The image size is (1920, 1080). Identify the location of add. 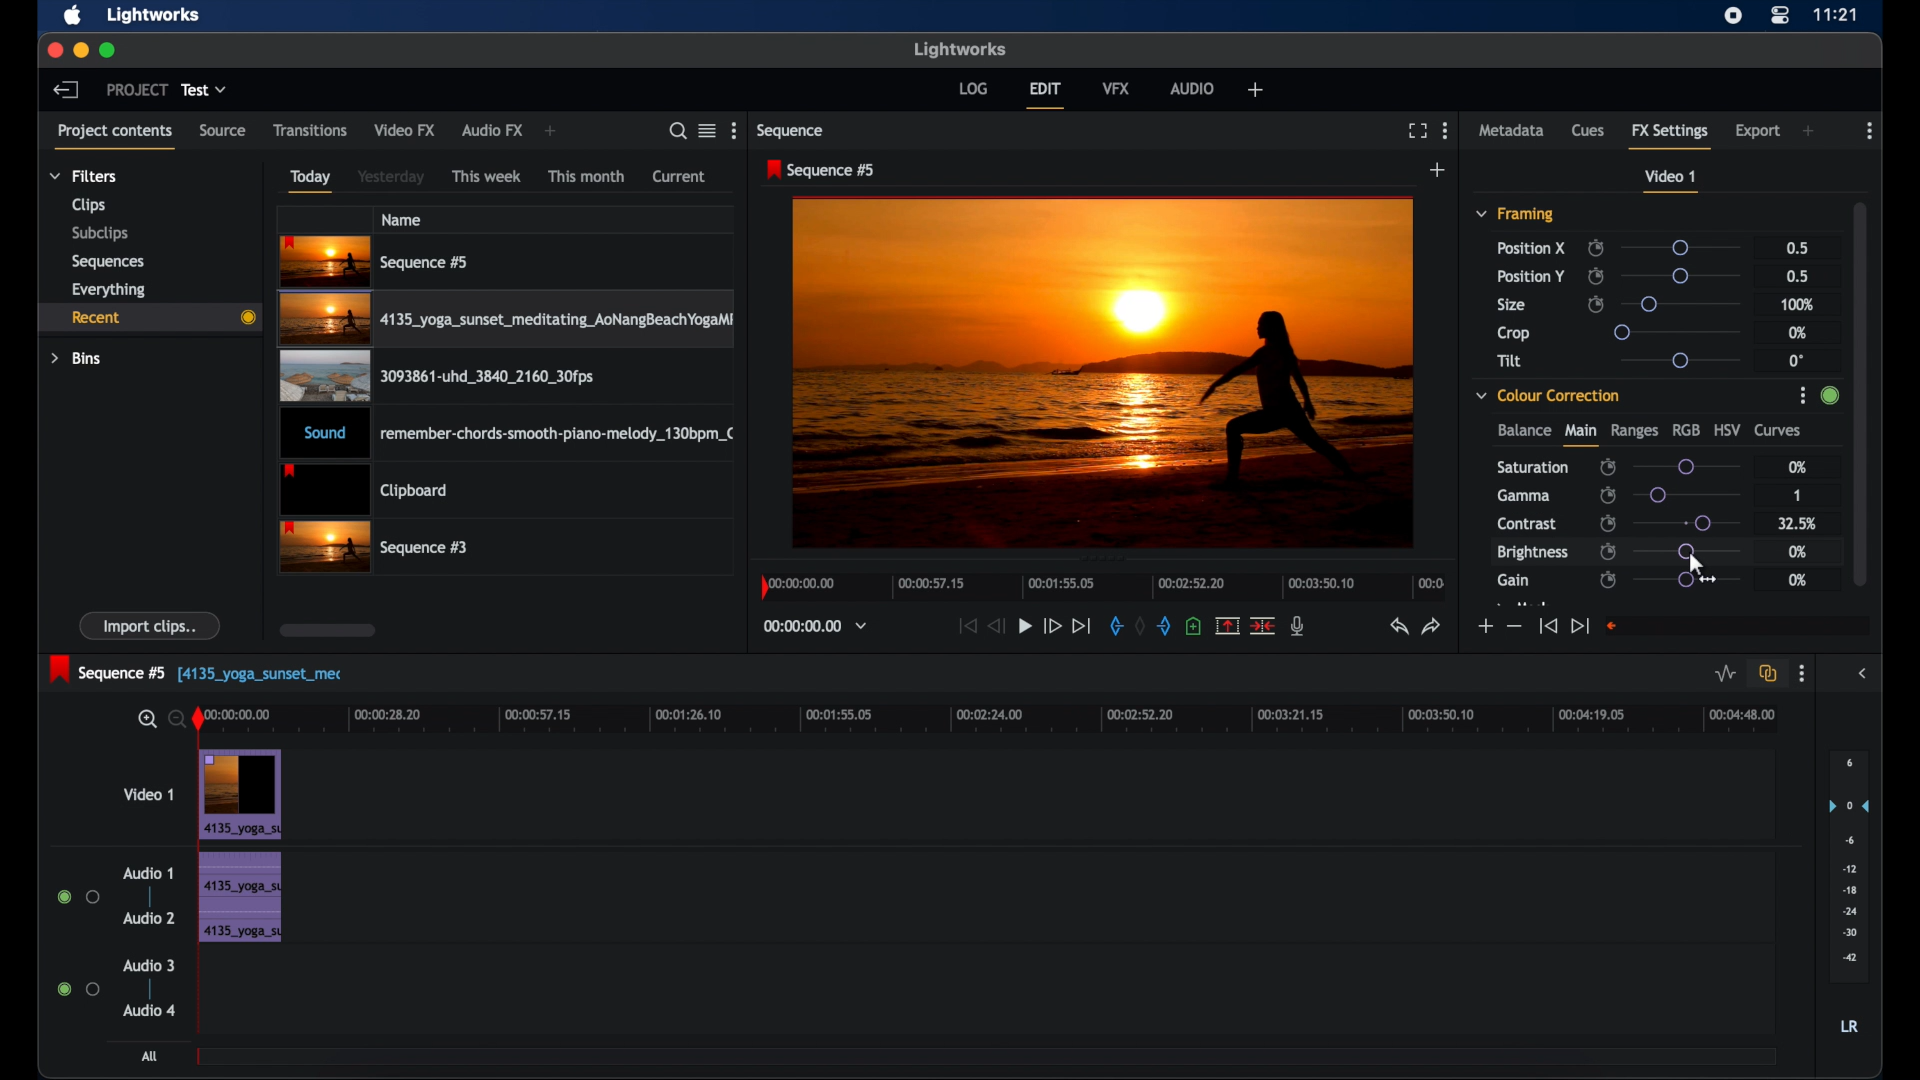
(1810, 131).